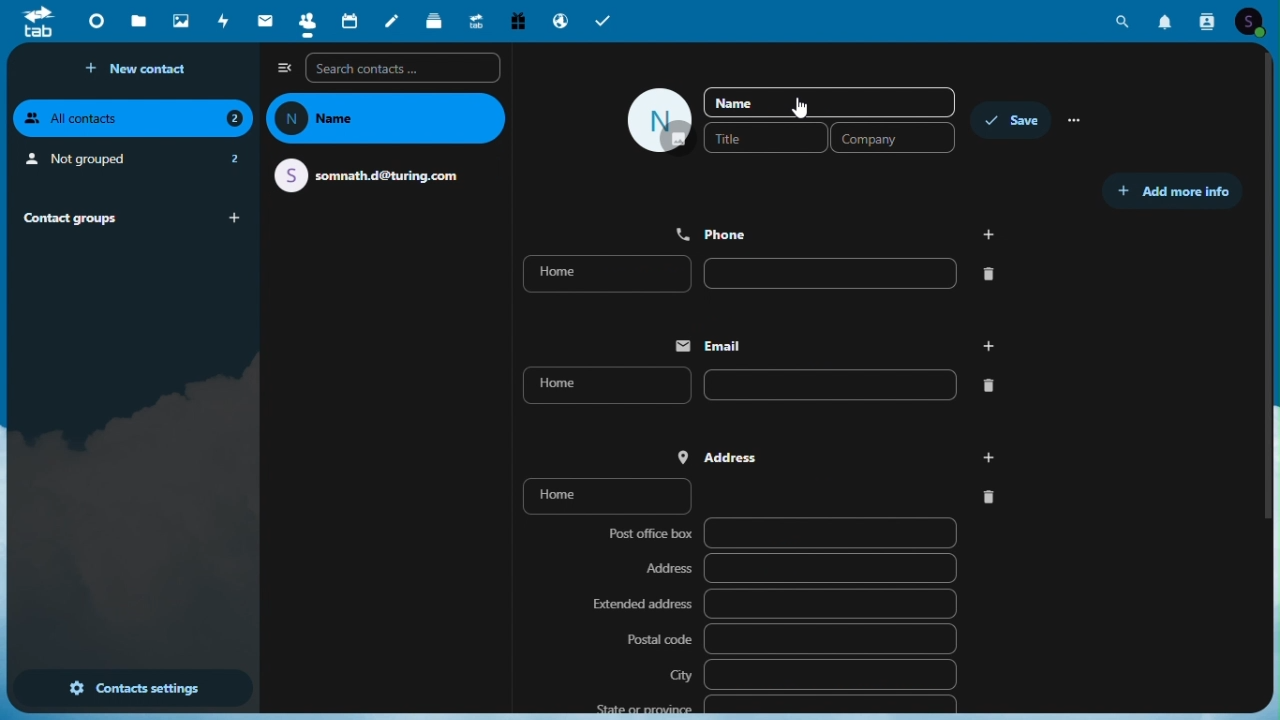  What do you see at coordinates (800, 568) in the screenshot?
I see `Address` at bounding box center [800, 568].